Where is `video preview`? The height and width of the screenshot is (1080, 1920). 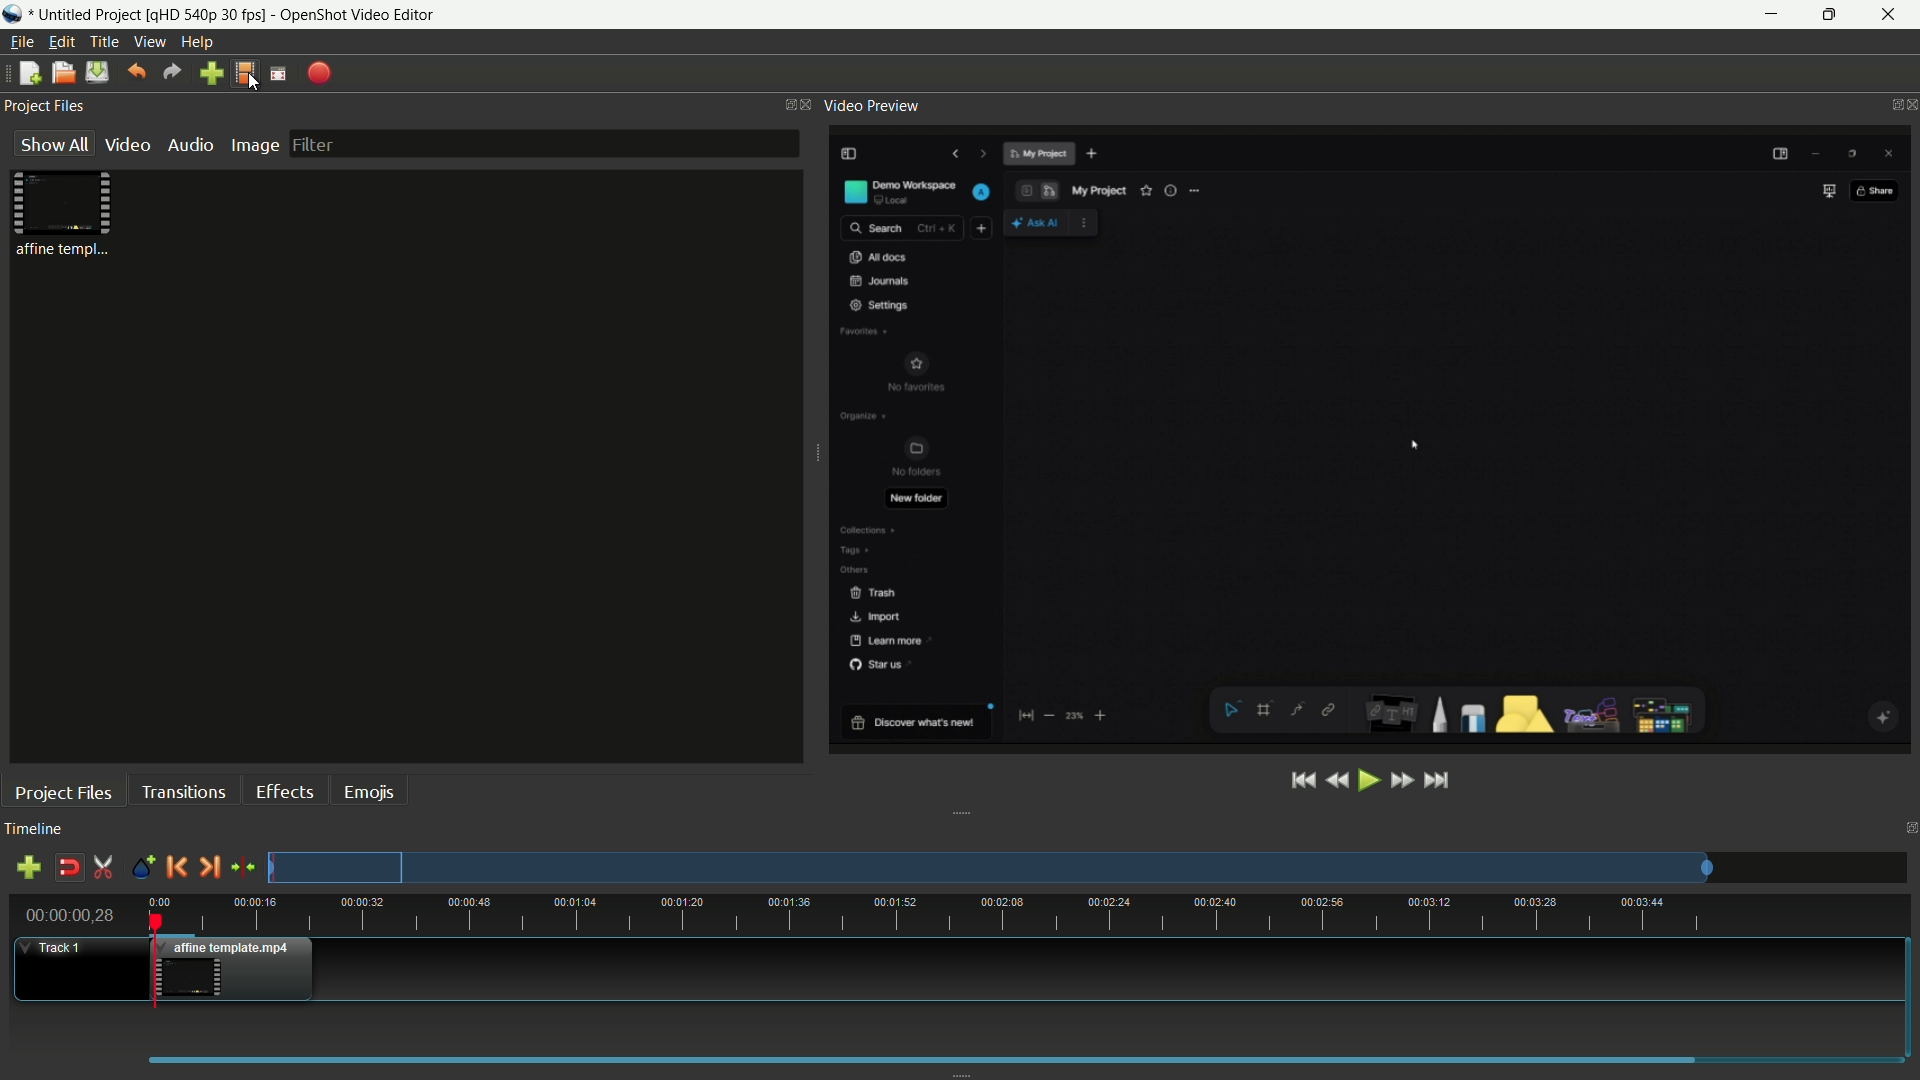
video preview is located at coordinates (1376, 437).